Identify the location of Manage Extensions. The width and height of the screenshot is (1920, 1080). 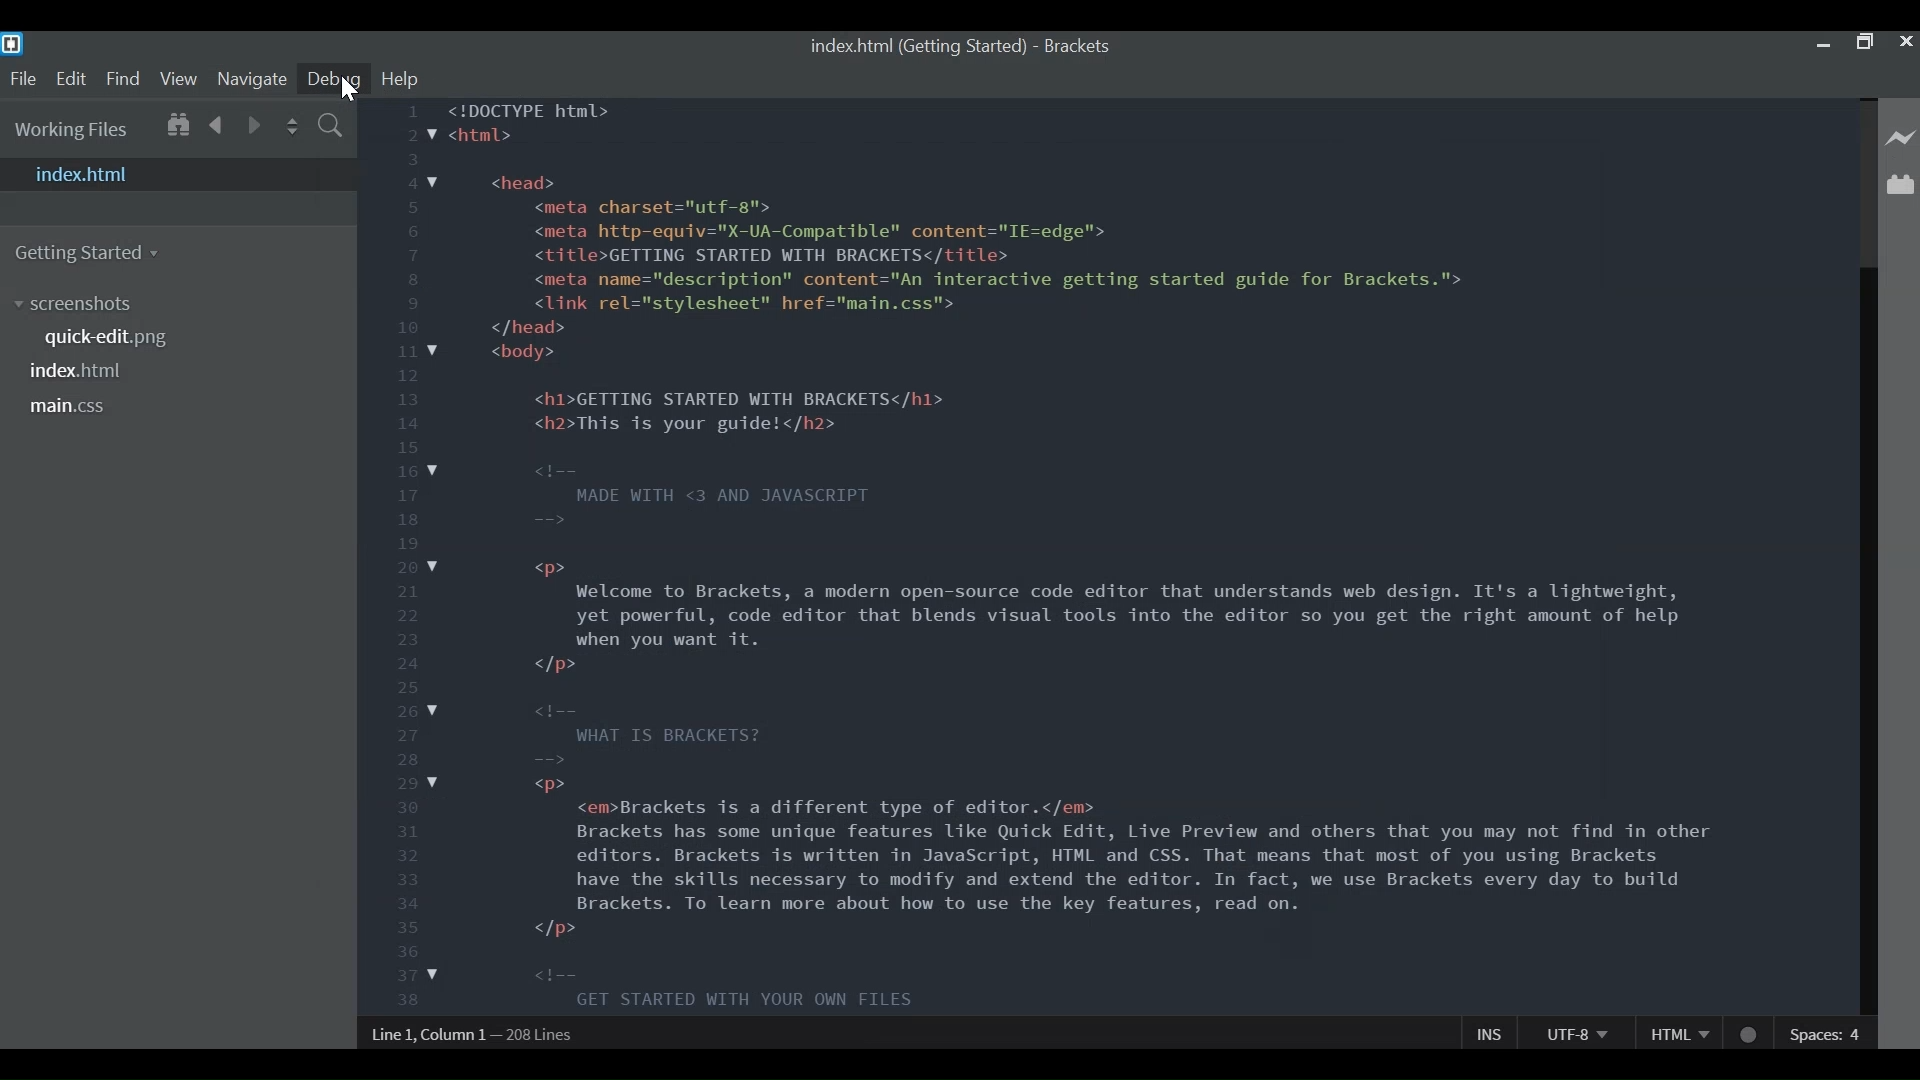
(1900, 183).